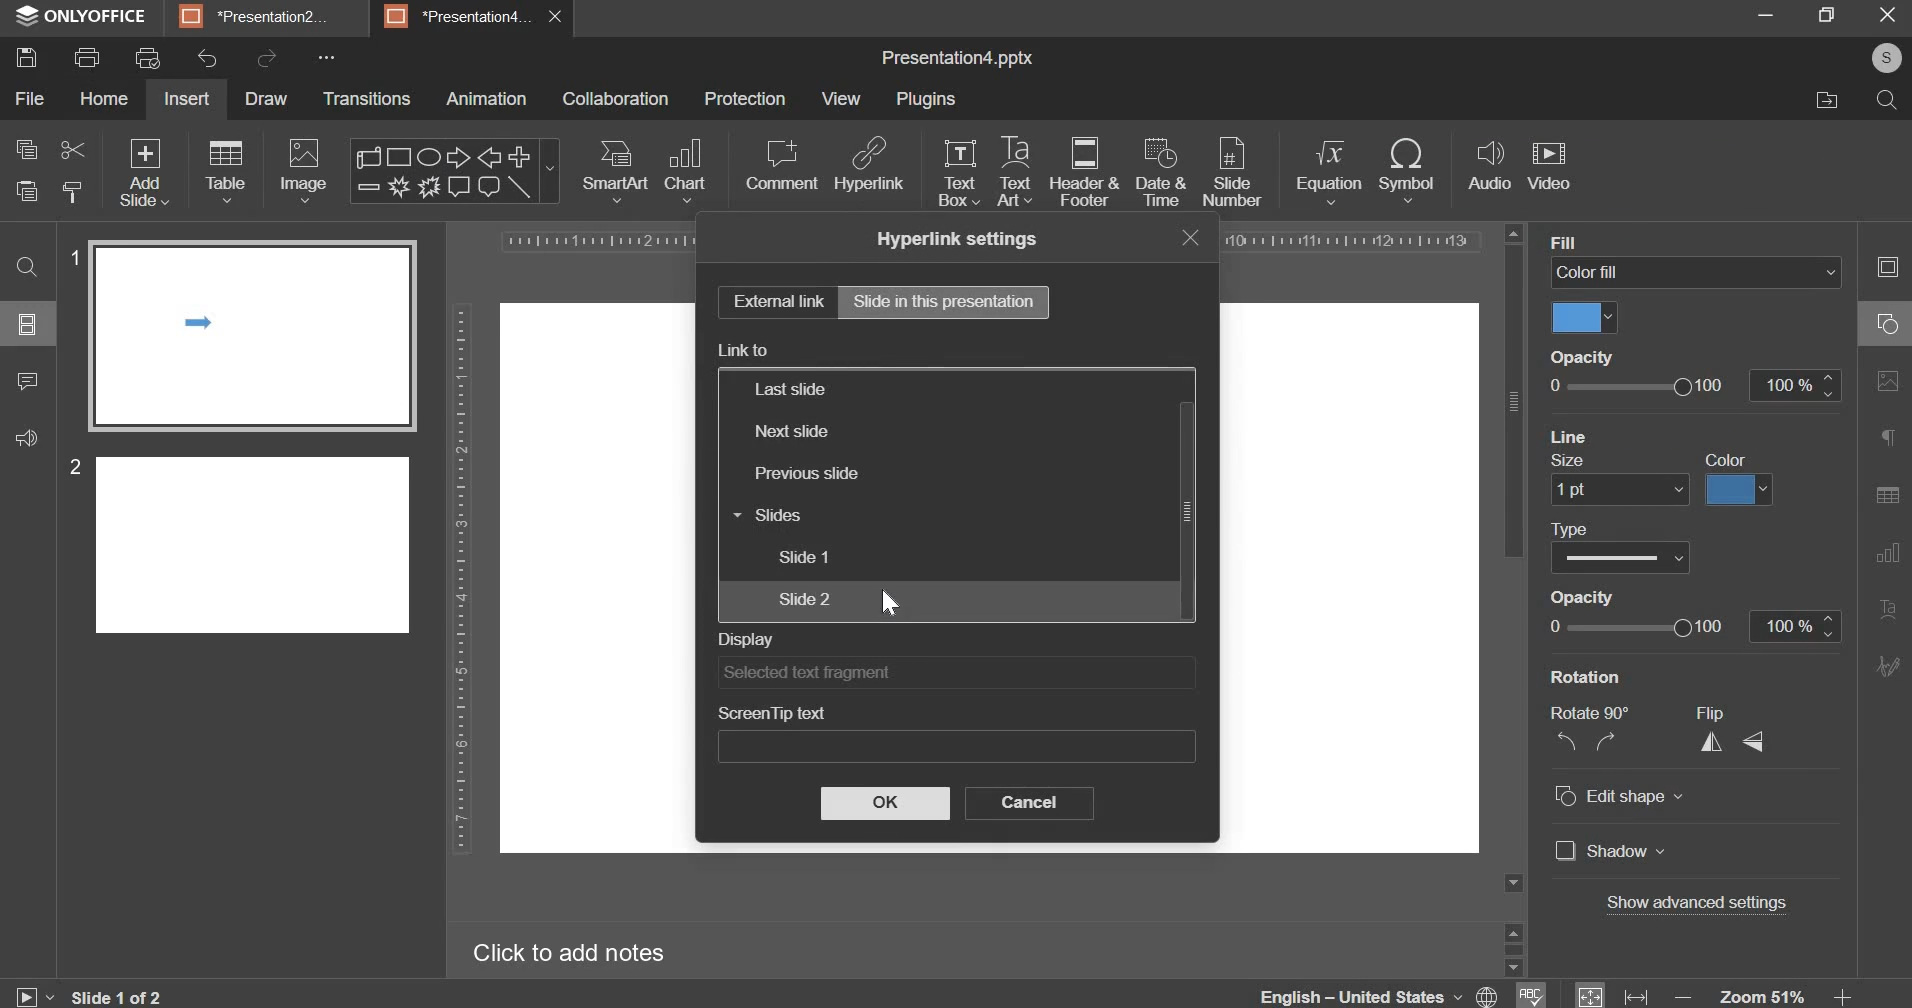 The width and height of the screenshot is (1912, 1008). I want to click on © Edit shape v, so click(1622, 800).